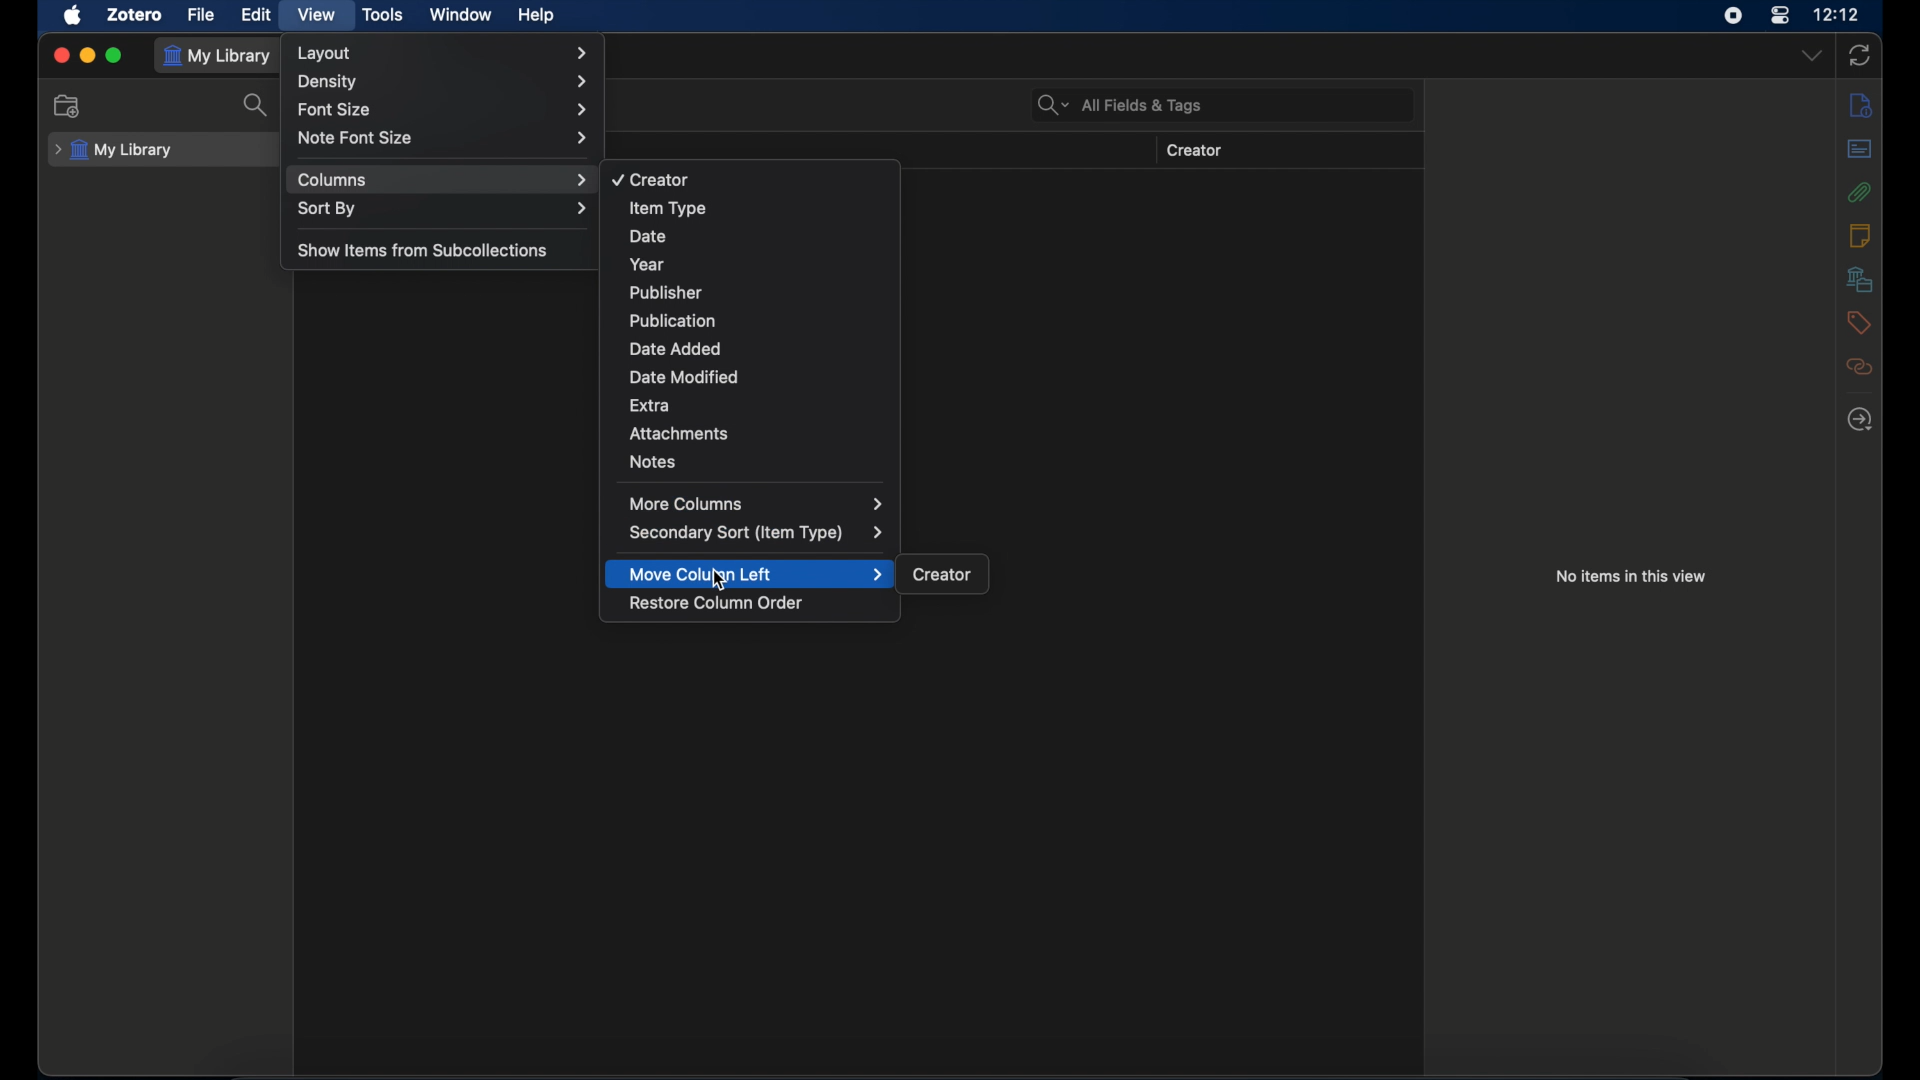 This screenshot has height=1080, width=1920. Describe the element at coordinates (1861, 419) in the screenshot. I see `locate` at that location.